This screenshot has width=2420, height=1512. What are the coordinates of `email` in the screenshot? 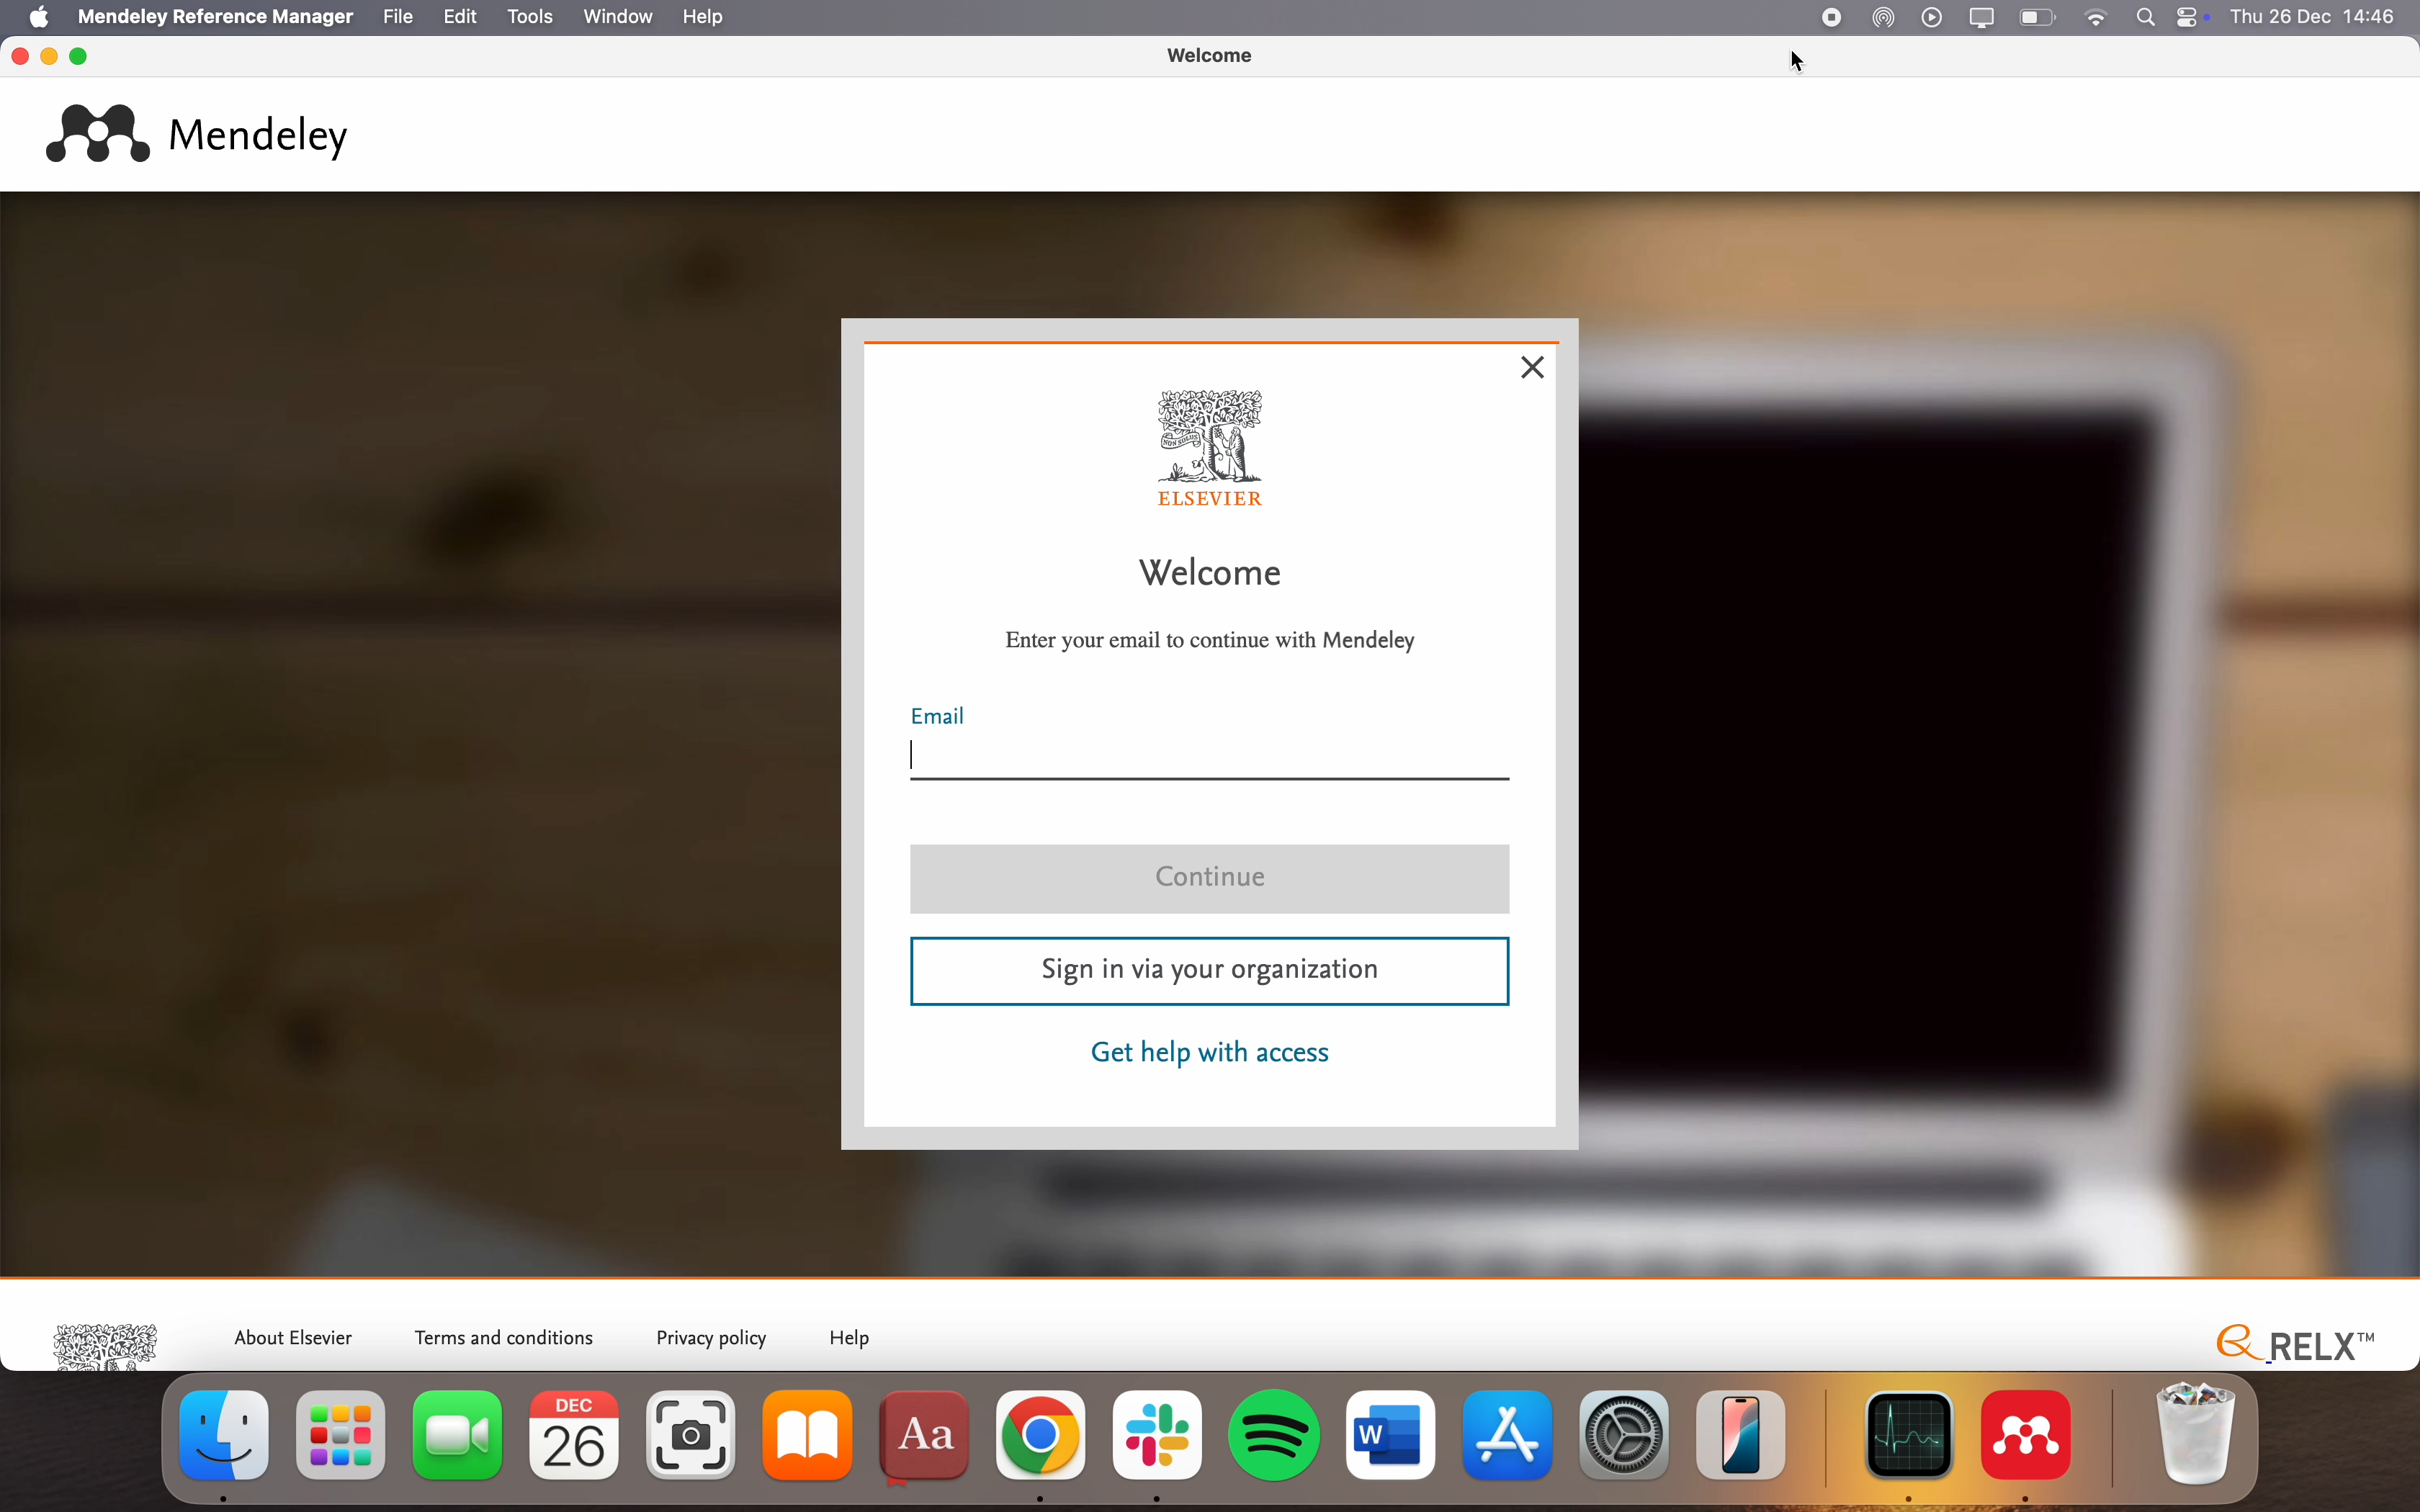 It's located at (1212, 744).